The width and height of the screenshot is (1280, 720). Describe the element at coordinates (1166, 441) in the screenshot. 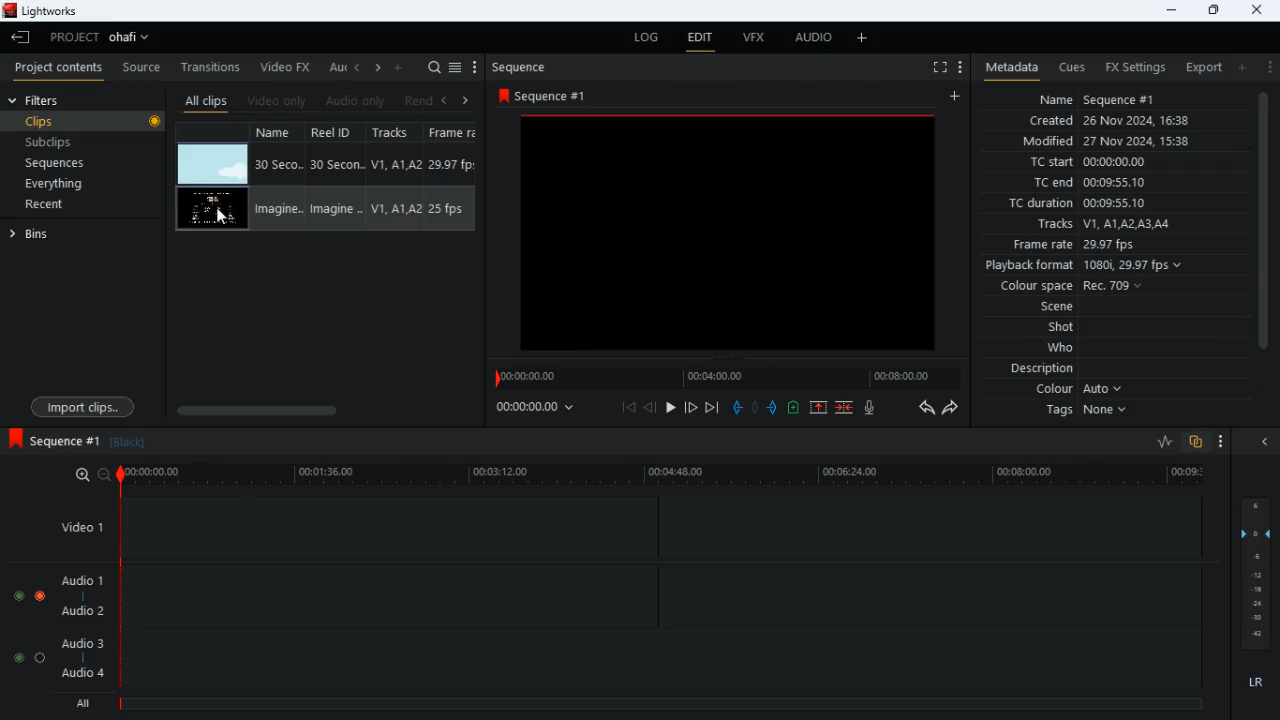

I see `ratio` at that location.